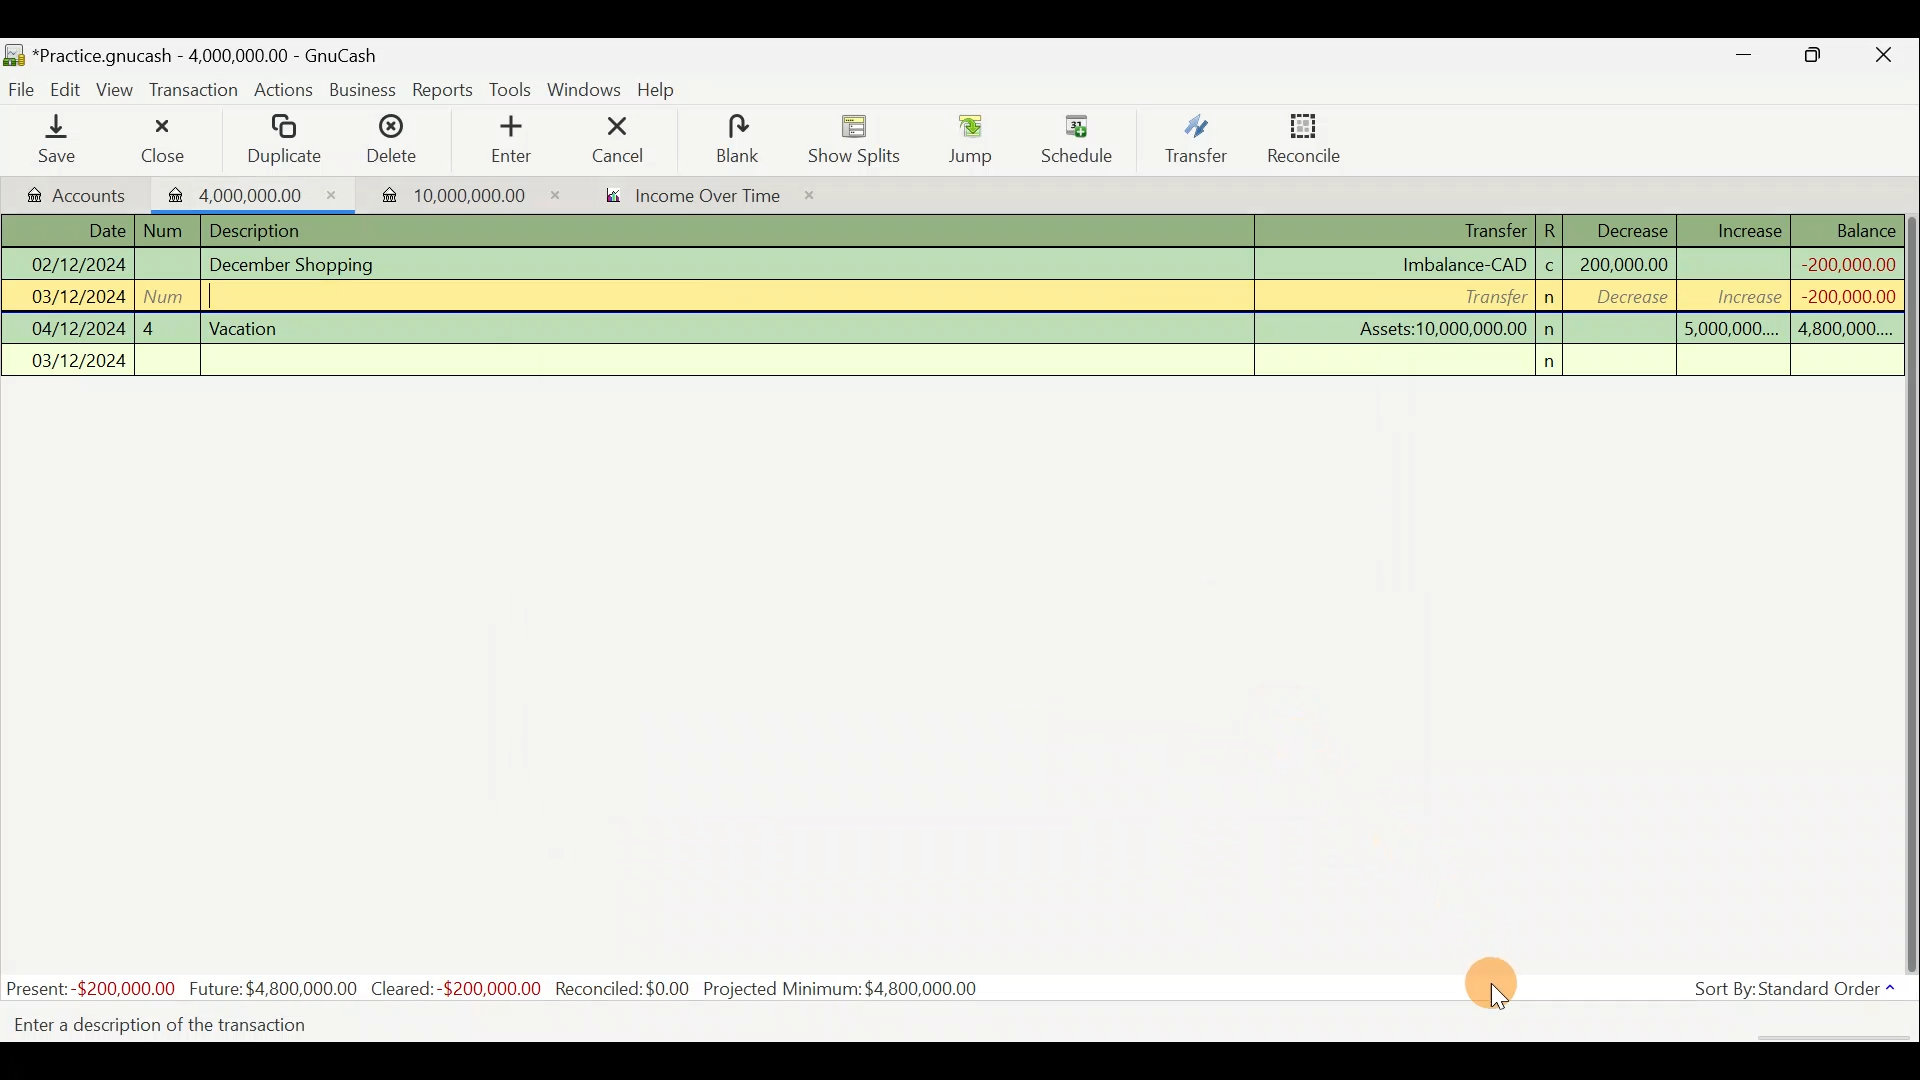 The image size is (1920, 1080). Describe the element at coordinates (79, 299) in the screenshot. I see `03/12/2024` at that location.